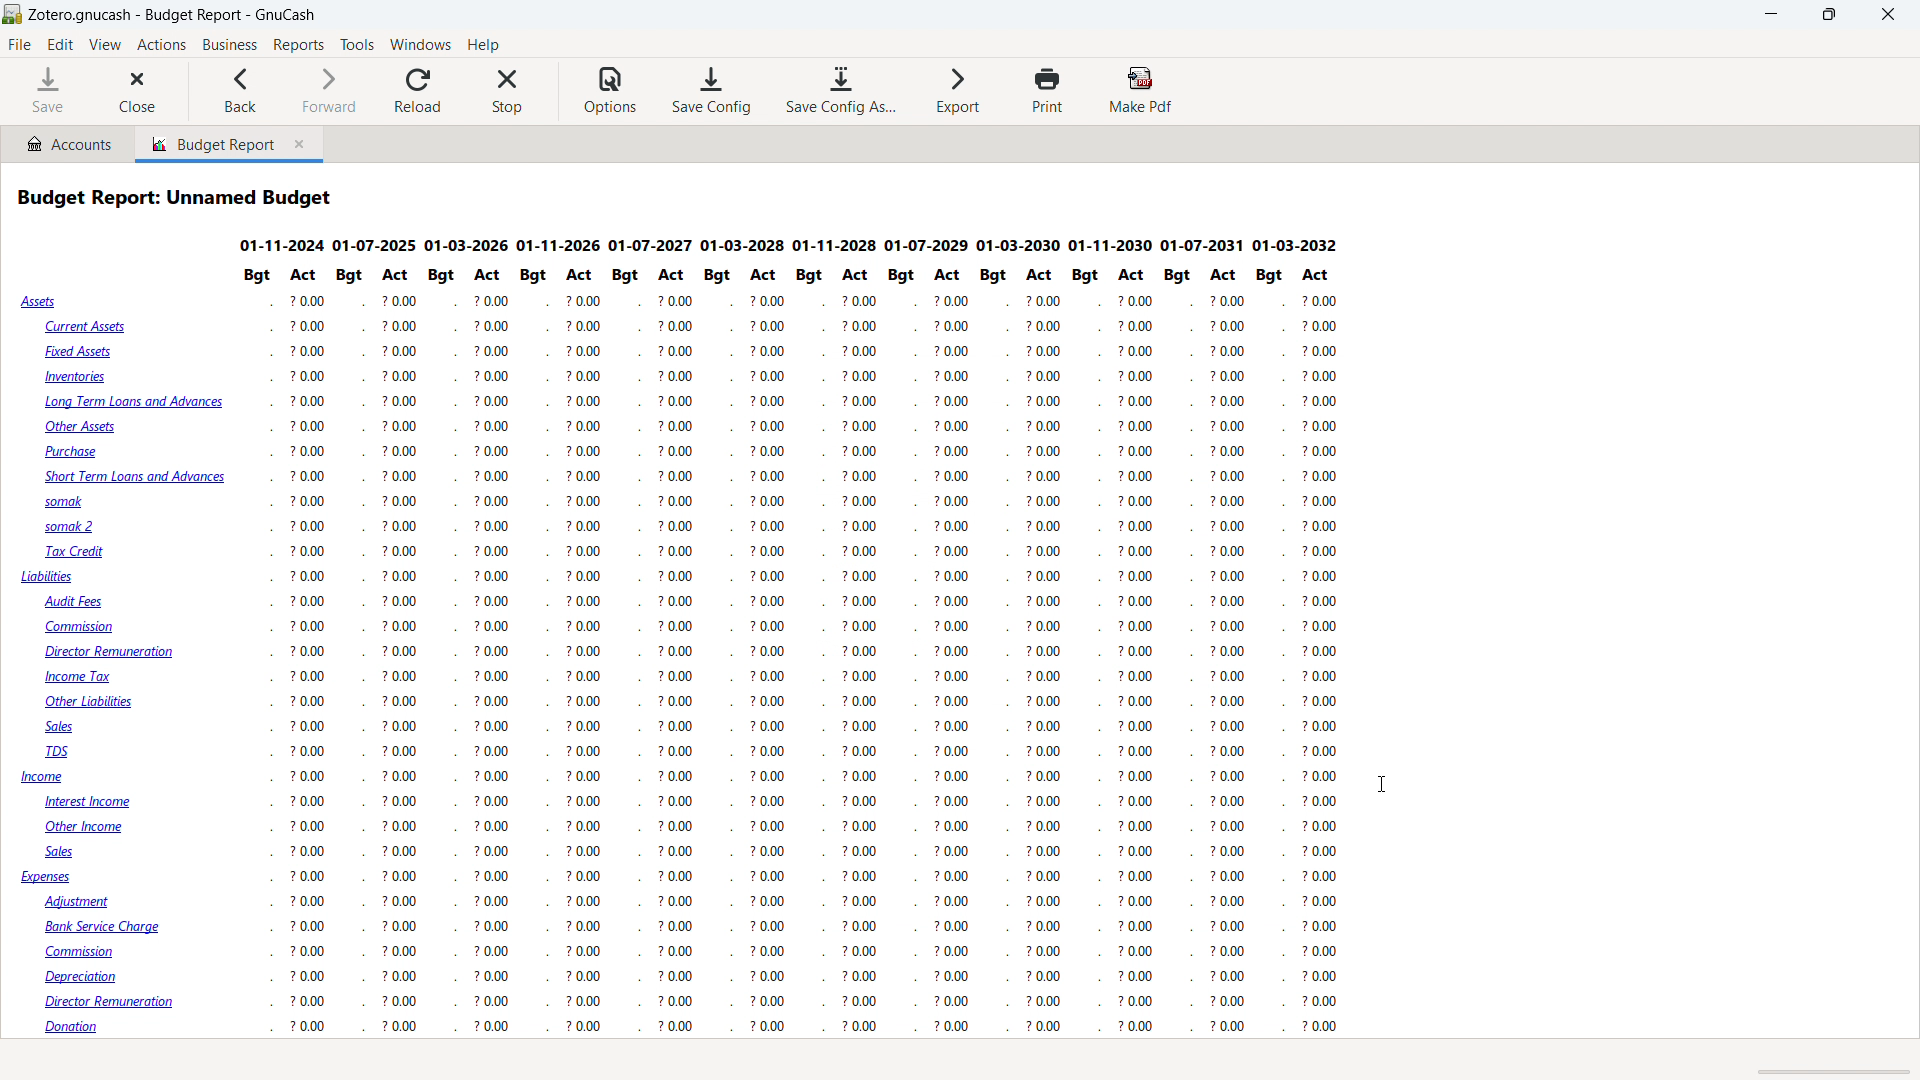 The image size is (1920, 1080). I want to click on Assets, so click(41, 302).